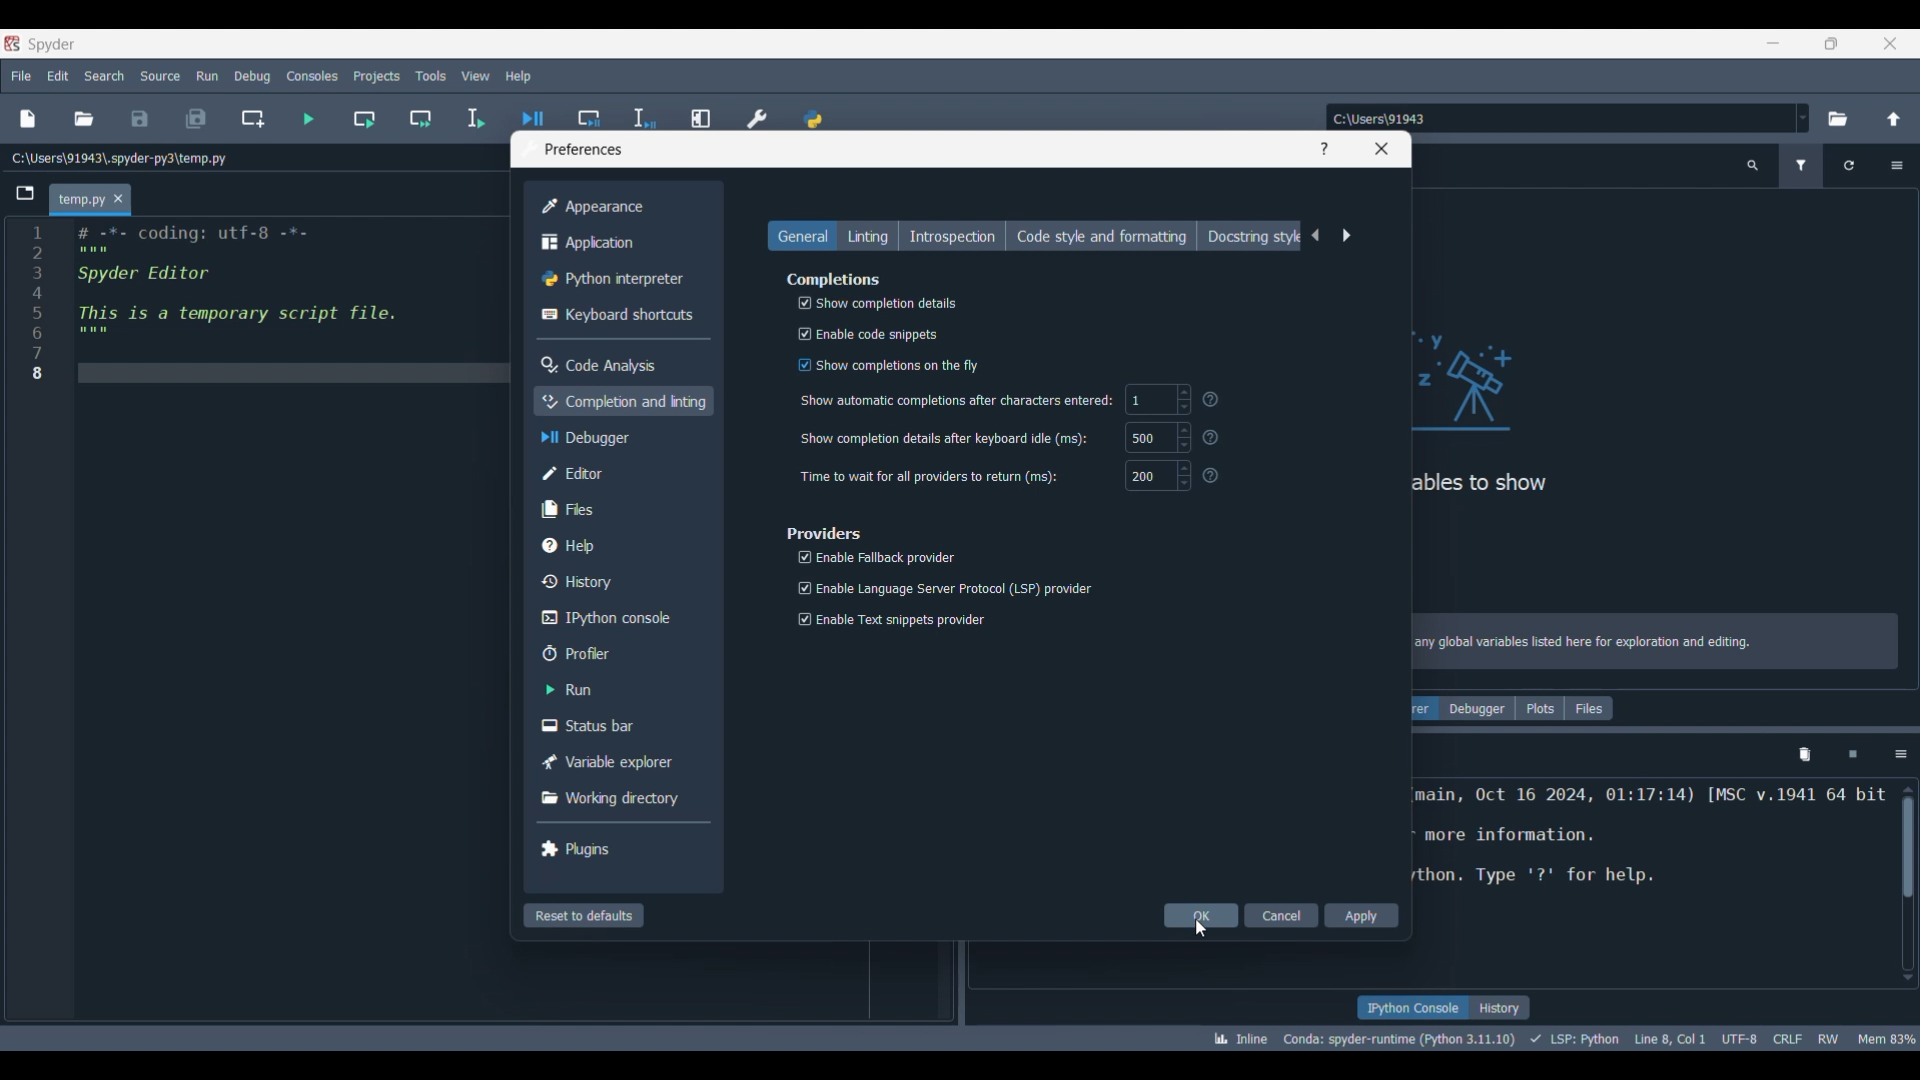 This screenshot has height=1080, width=1920. I want to click on Current tab, so click(80, 200).